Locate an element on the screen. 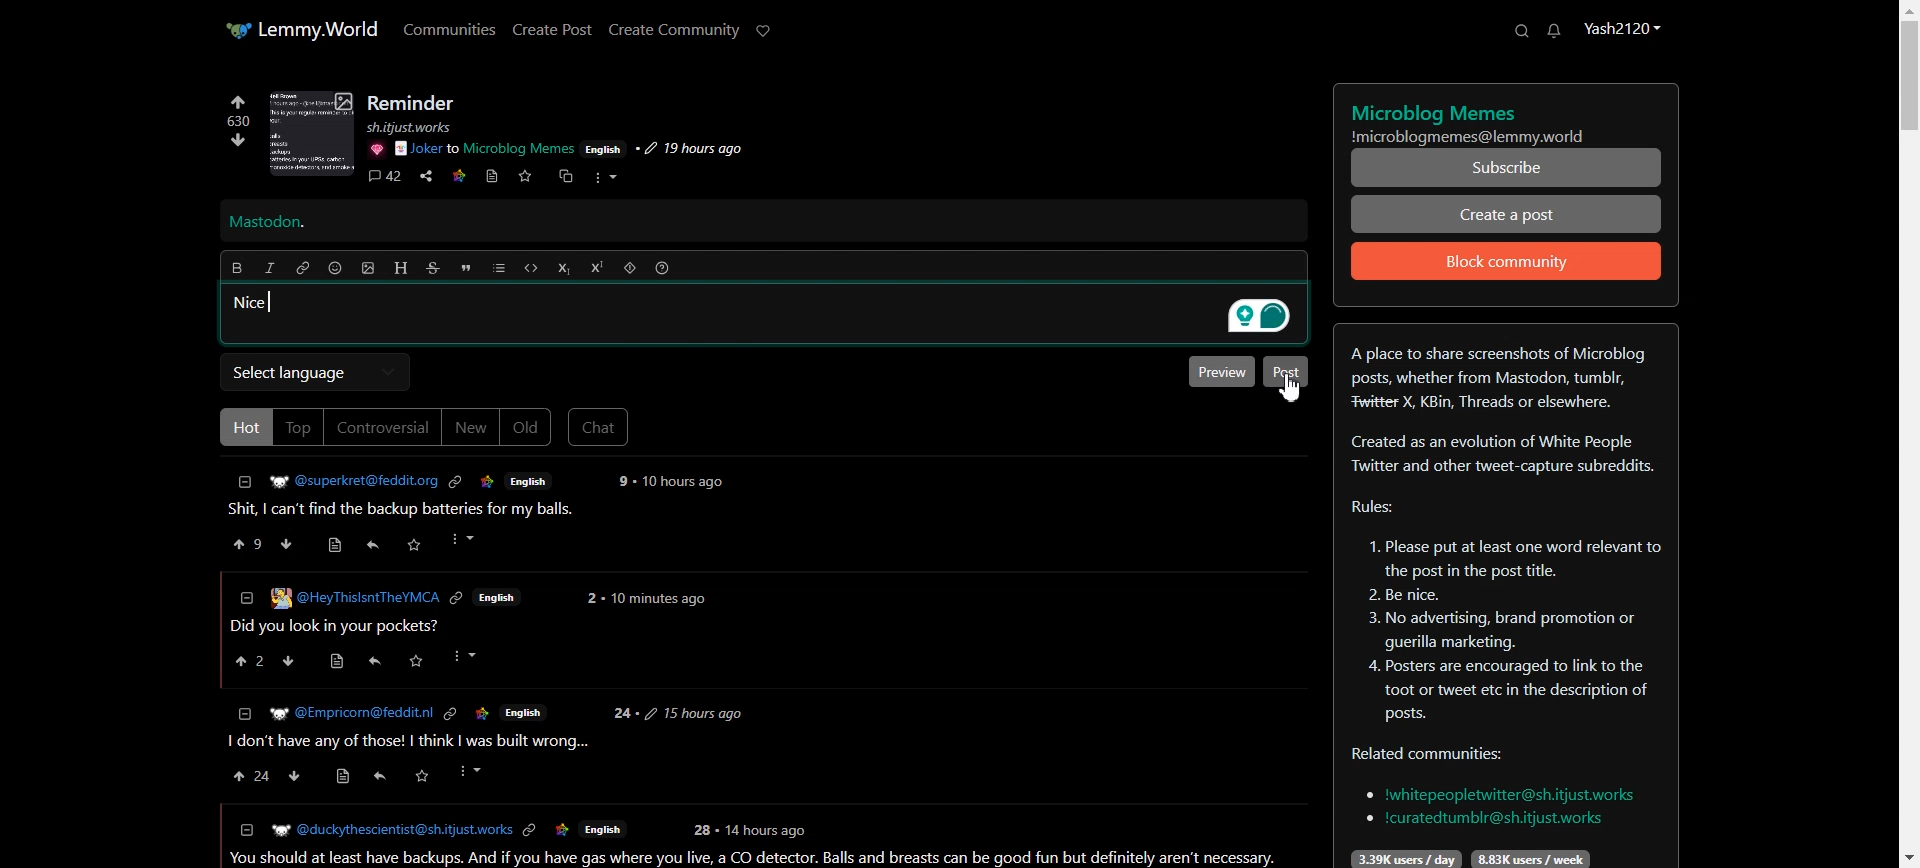 Image resolution: width=1920 pixels, height=868 pixels.  is located at coordinates (333, 662).